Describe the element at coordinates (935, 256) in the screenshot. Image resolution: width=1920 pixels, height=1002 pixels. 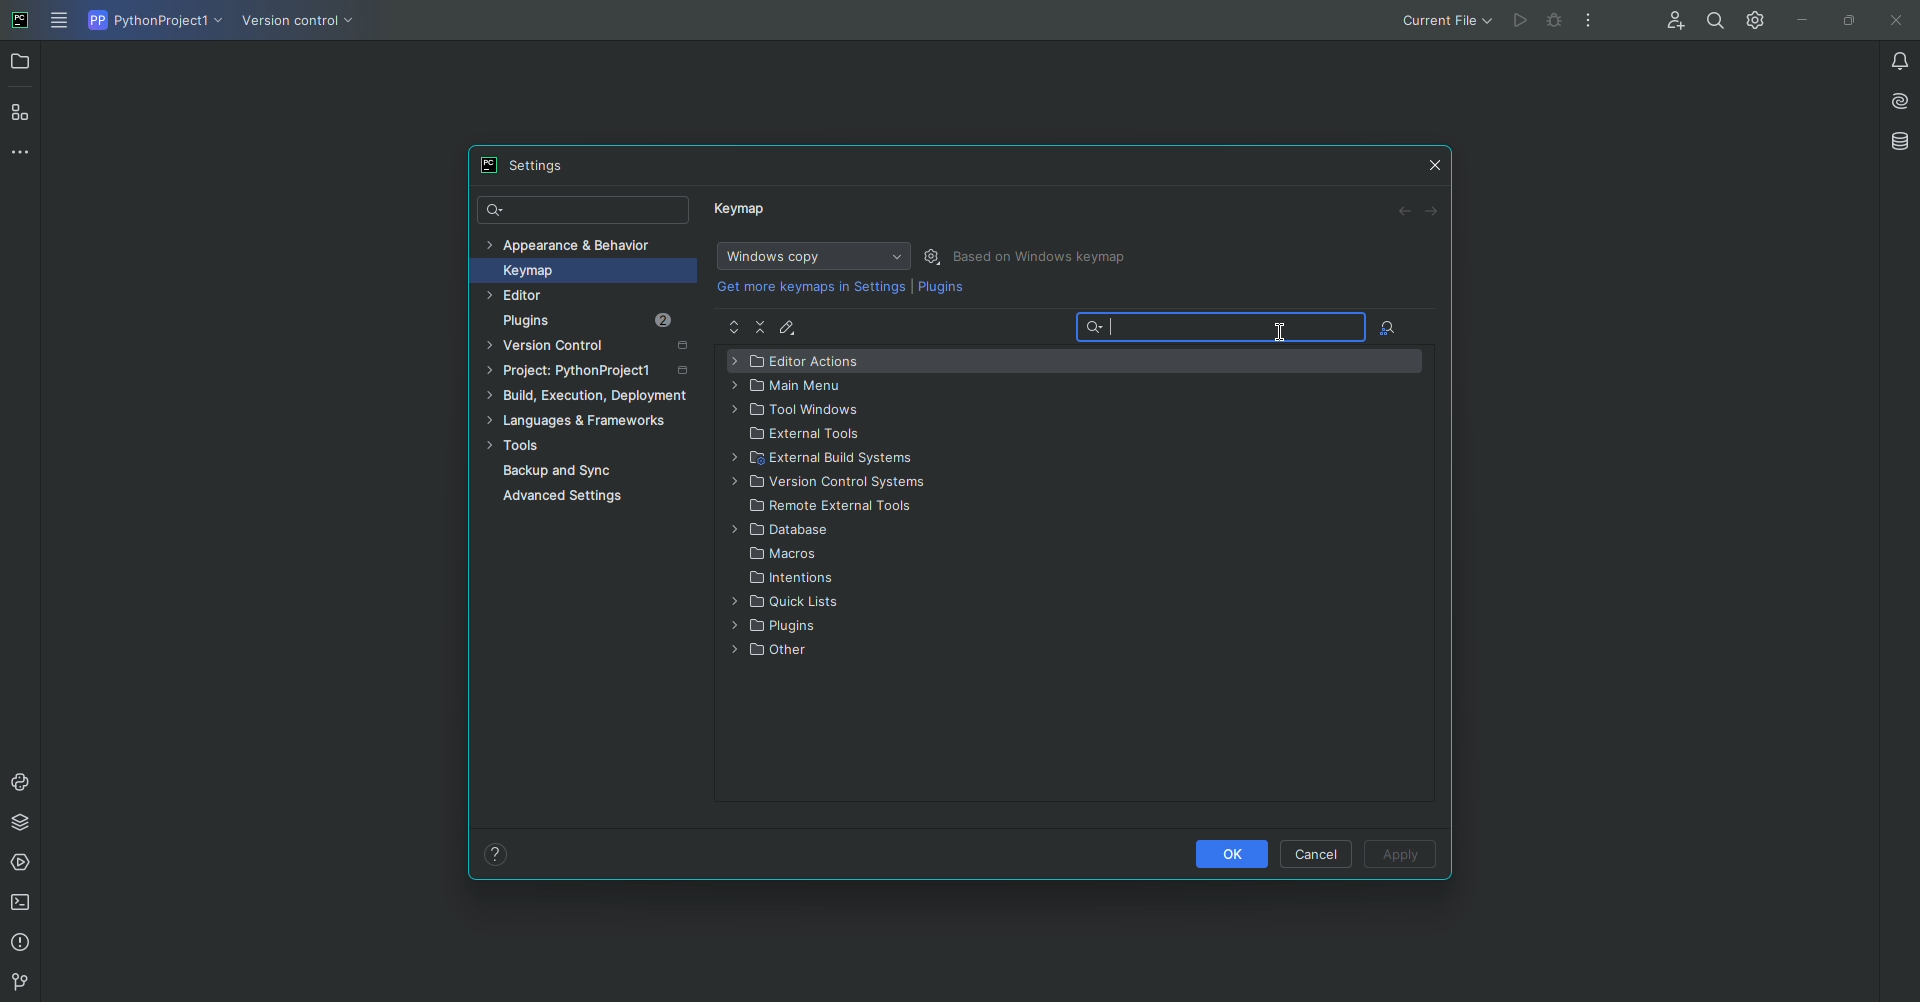
I see `Settings` at that location.